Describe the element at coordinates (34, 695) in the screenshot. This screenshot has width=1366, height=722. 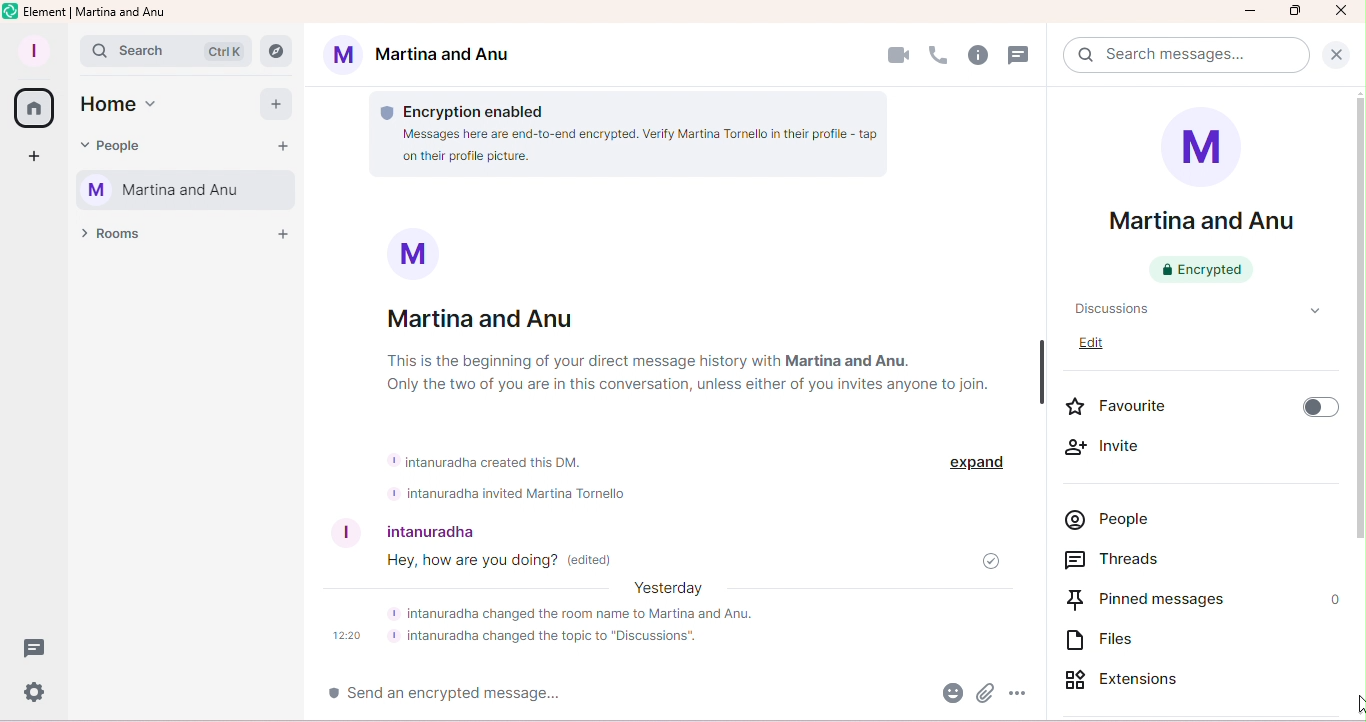
I see `Quick settings` at that location.